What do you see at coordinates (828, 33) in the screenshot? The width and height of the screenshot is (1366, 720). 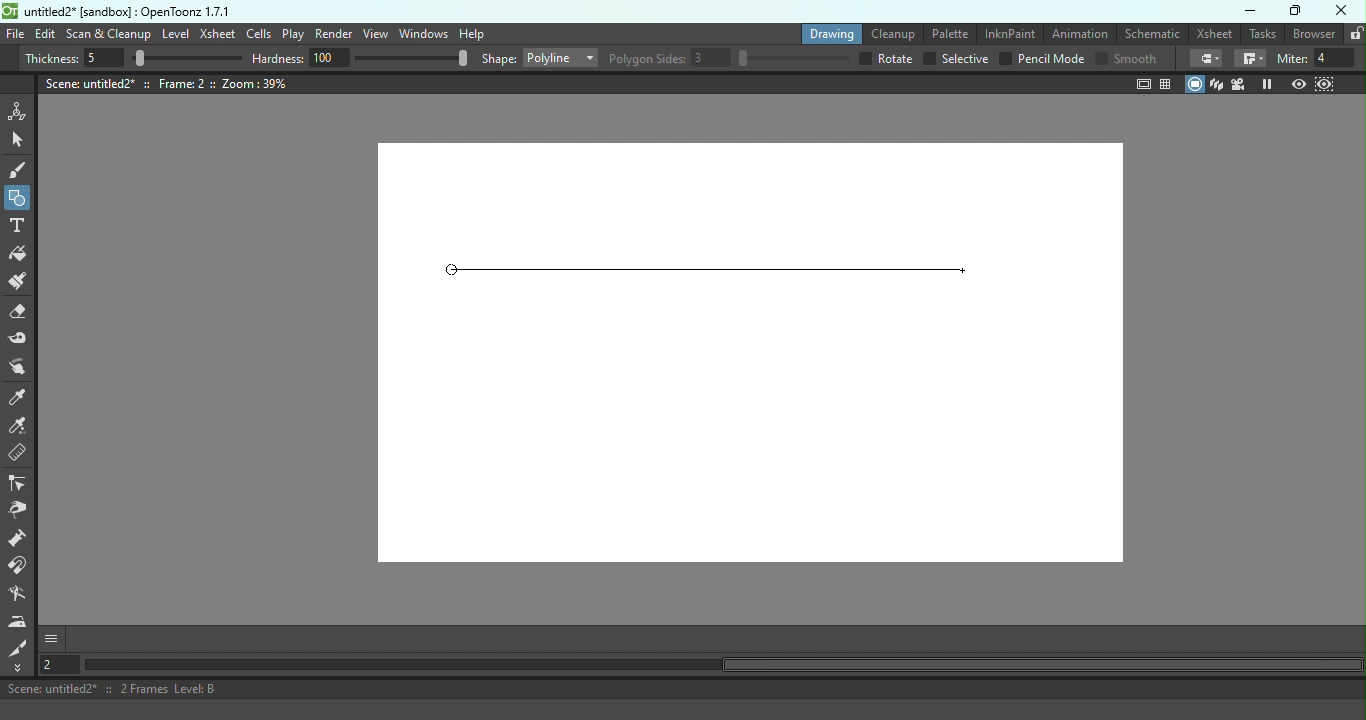 I see `Drawing` at bounding box center [828, 33].